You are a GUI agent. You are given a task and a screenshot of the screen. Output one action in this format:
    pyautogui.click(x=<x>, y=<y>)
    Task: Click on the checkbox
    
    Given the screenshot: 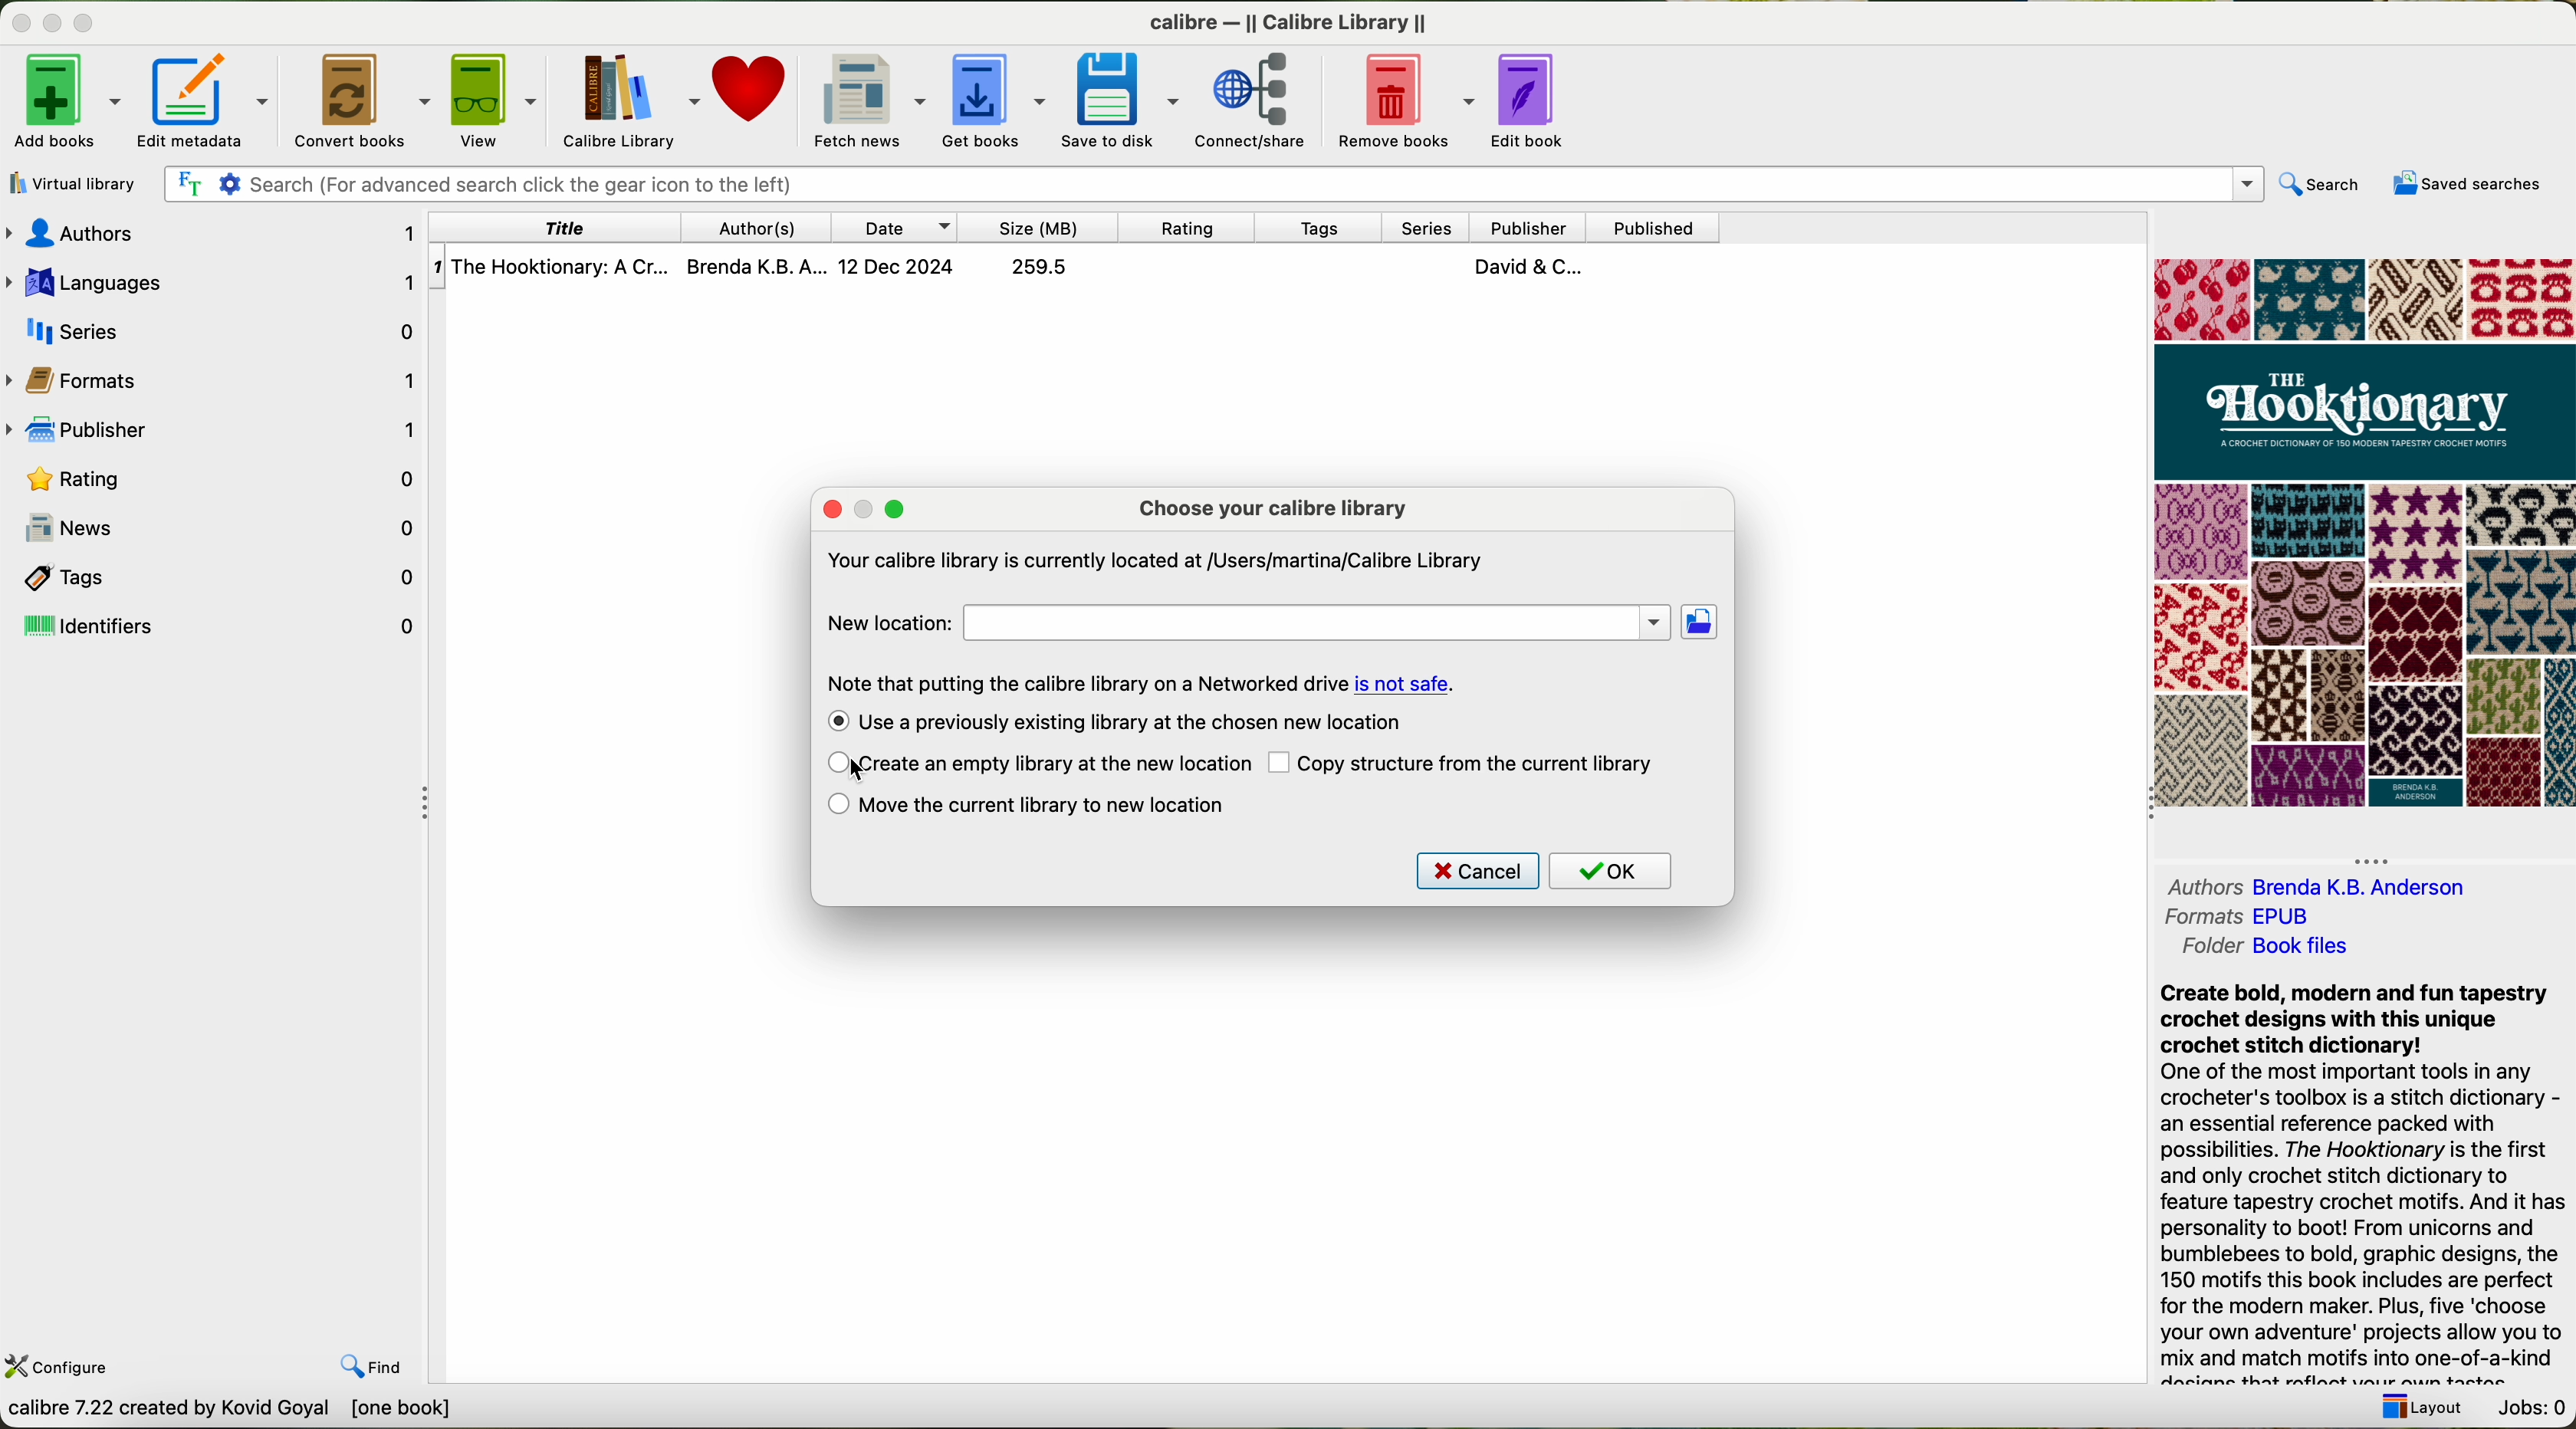 What is the action you would take?
    pyautogui.click(x=1279, y=766)
    